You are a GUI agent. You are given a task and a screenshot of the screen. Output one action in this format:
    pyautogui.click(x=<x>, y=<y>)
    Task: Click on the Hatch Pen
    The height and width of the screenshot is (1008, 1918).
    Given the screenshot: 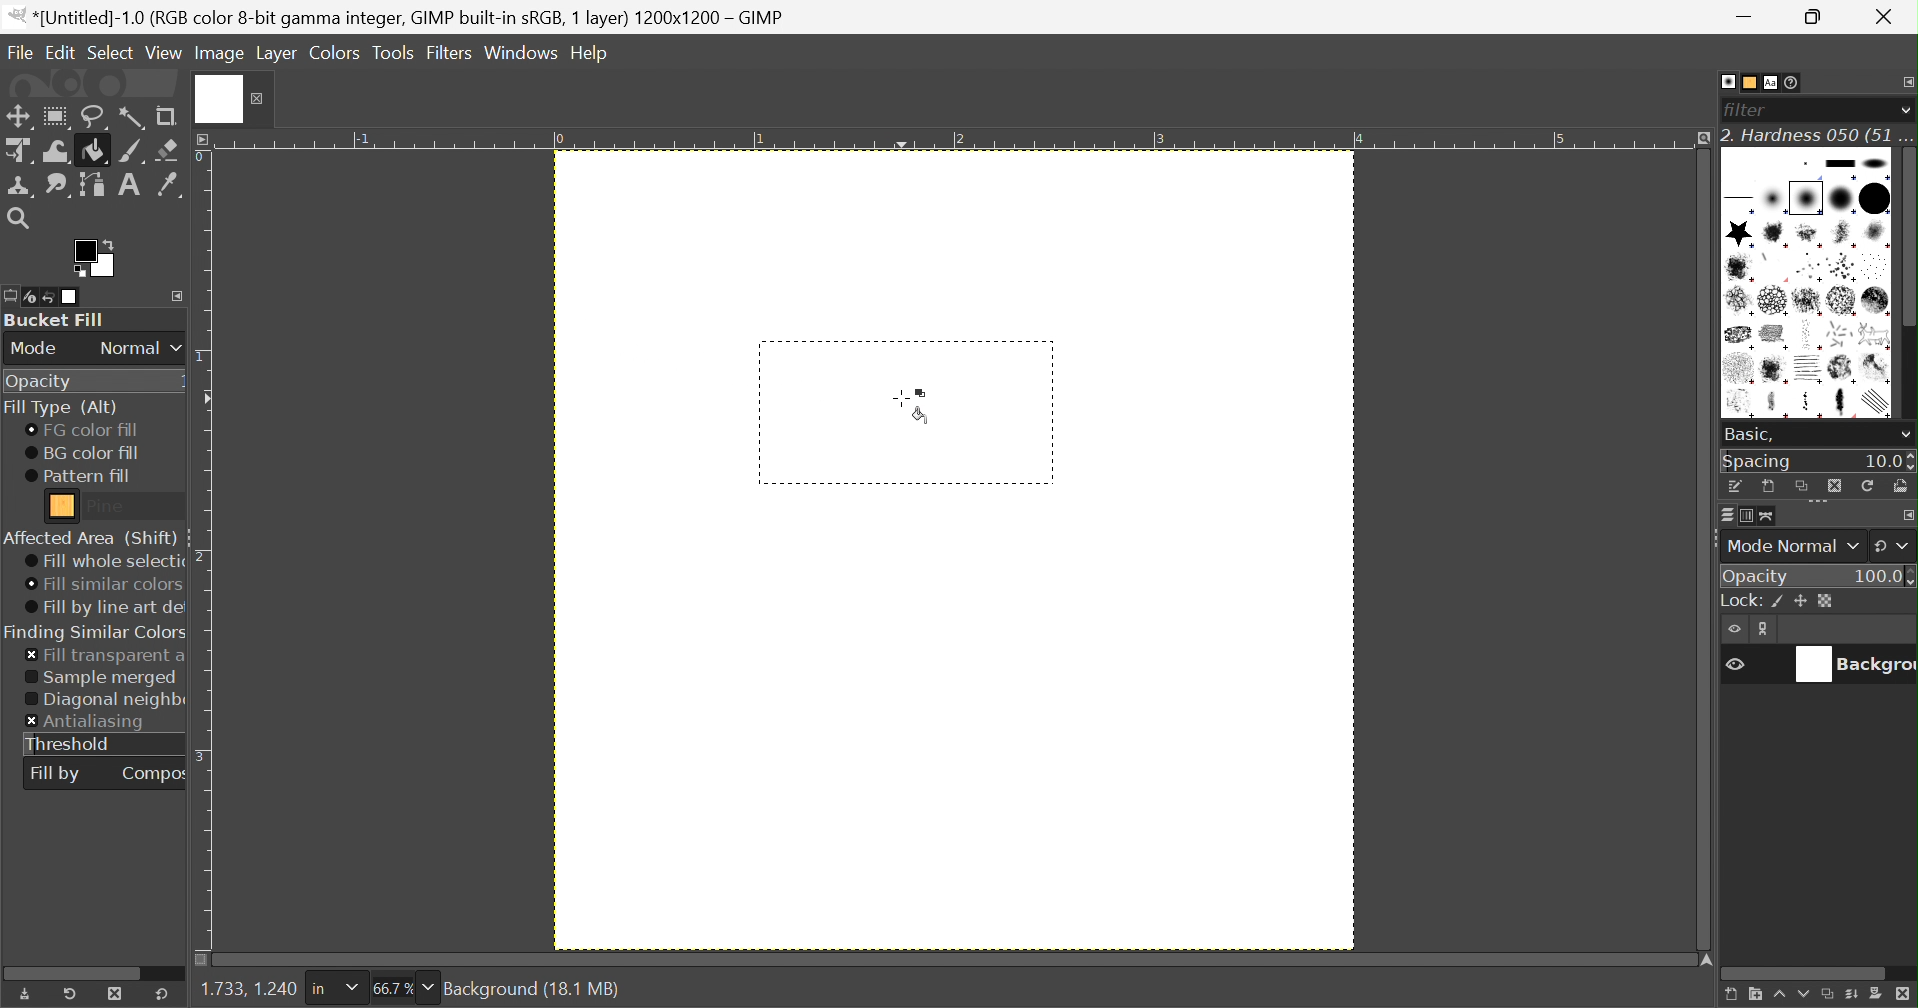 What is the action you would take?
    pyautogui.click(x=1810, y=369)
    